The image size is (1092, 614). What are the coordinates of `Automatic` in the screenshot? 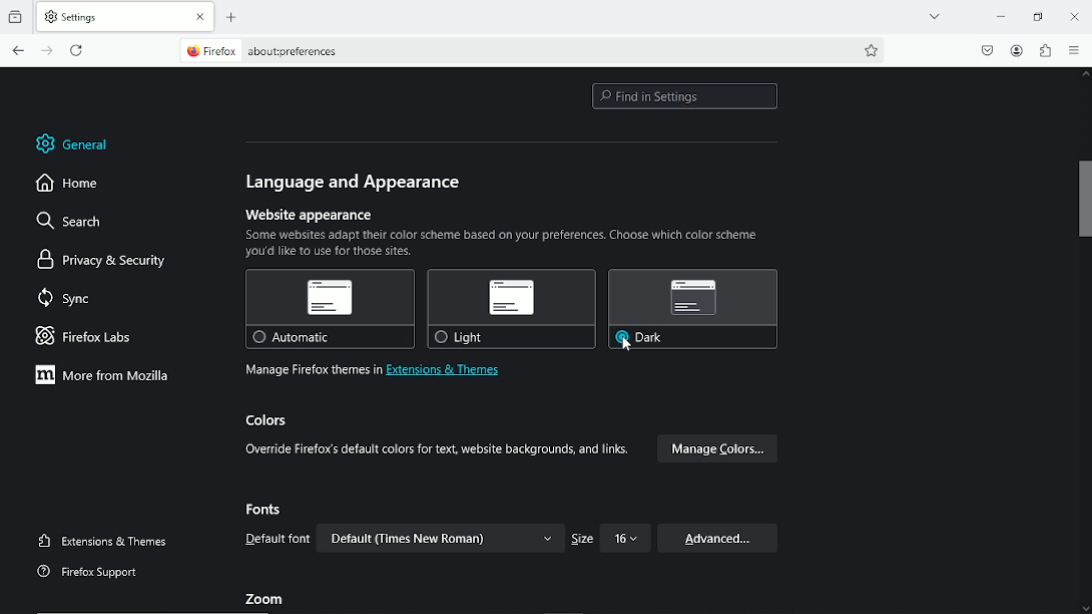 It's located at (331, 310).